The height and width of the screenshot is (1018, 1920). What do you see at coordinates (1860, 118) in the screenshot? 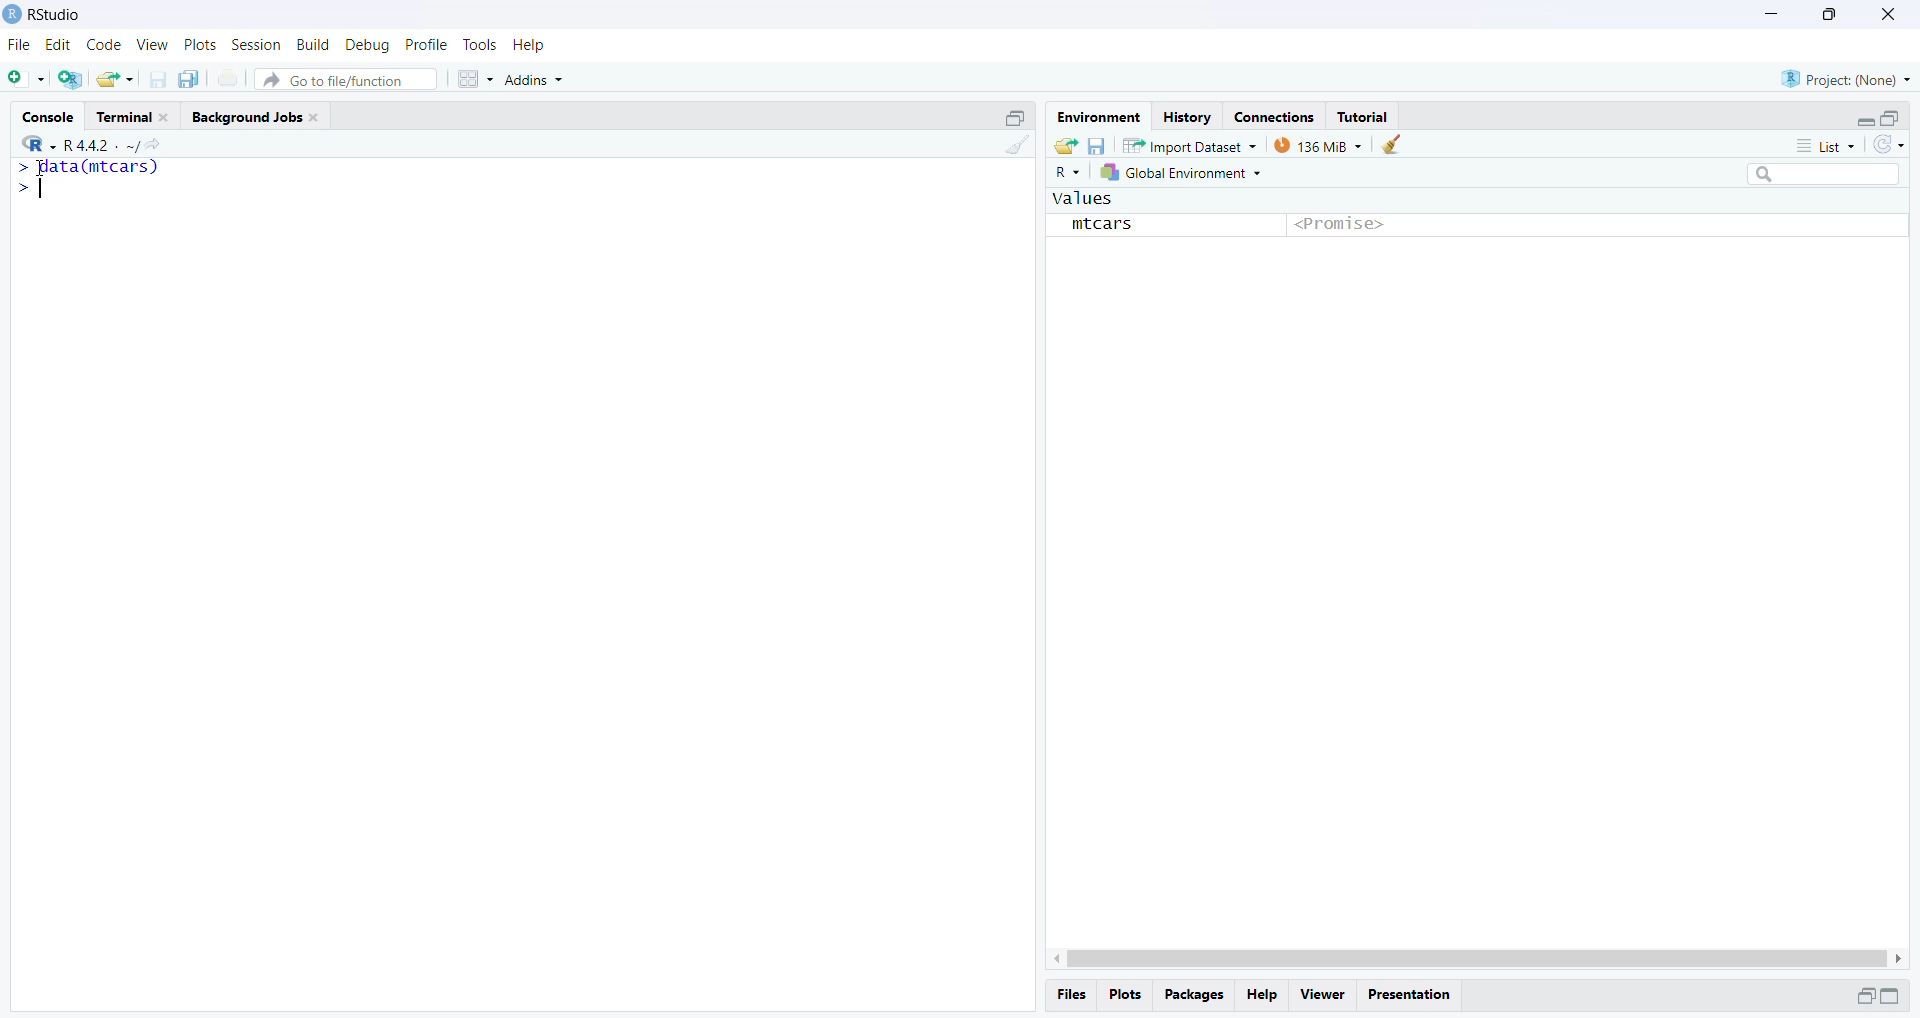
I see `Minimize` at bounding box center [1860, 118].